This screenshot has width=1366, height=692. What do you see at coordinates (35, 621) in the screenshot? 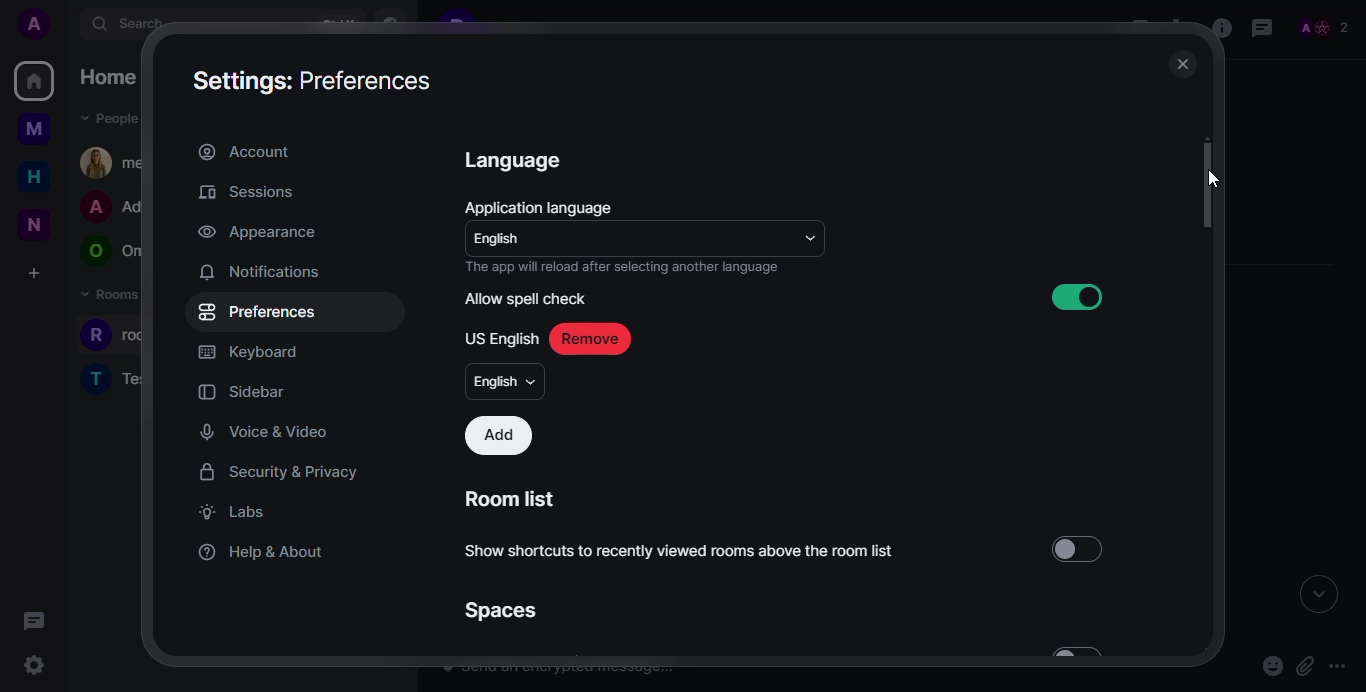
I see `threads` at bounding box center [35, 621].